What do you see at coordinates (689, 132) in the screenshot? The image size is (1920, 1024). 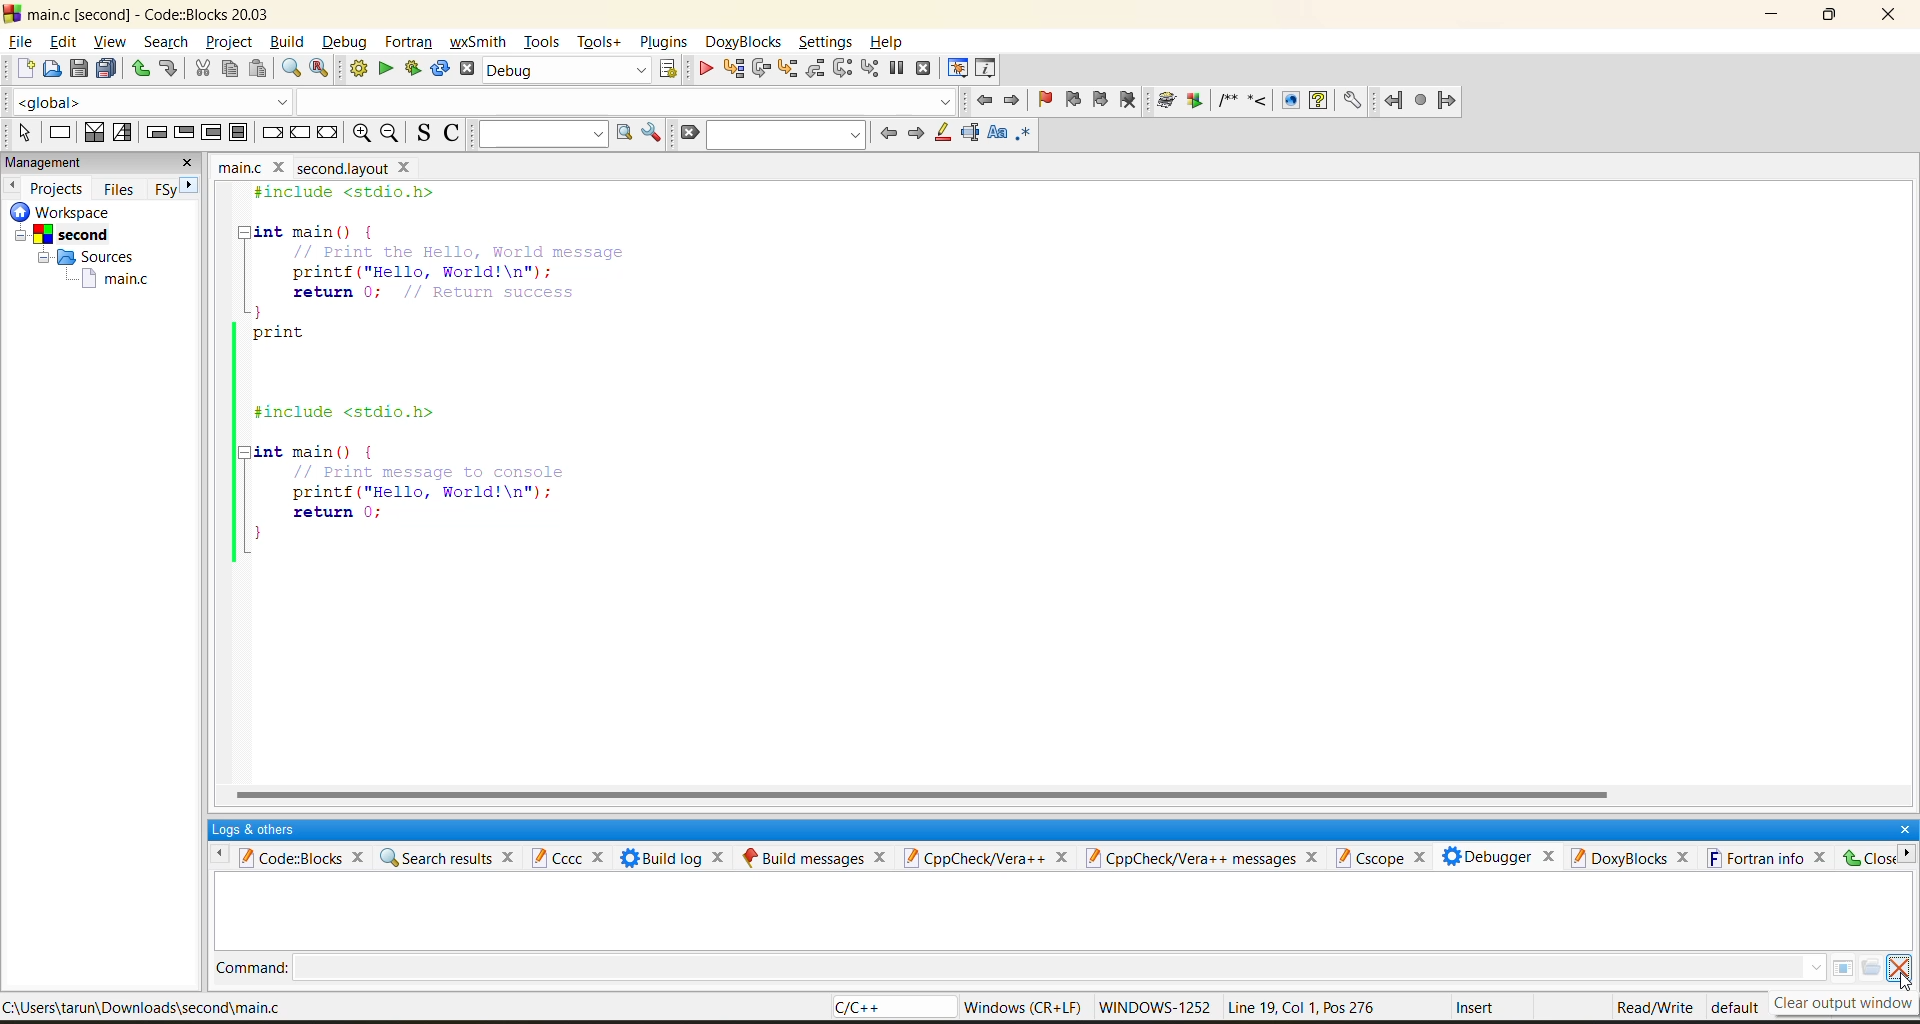 I see `clear` at bounding box center [689, 132].